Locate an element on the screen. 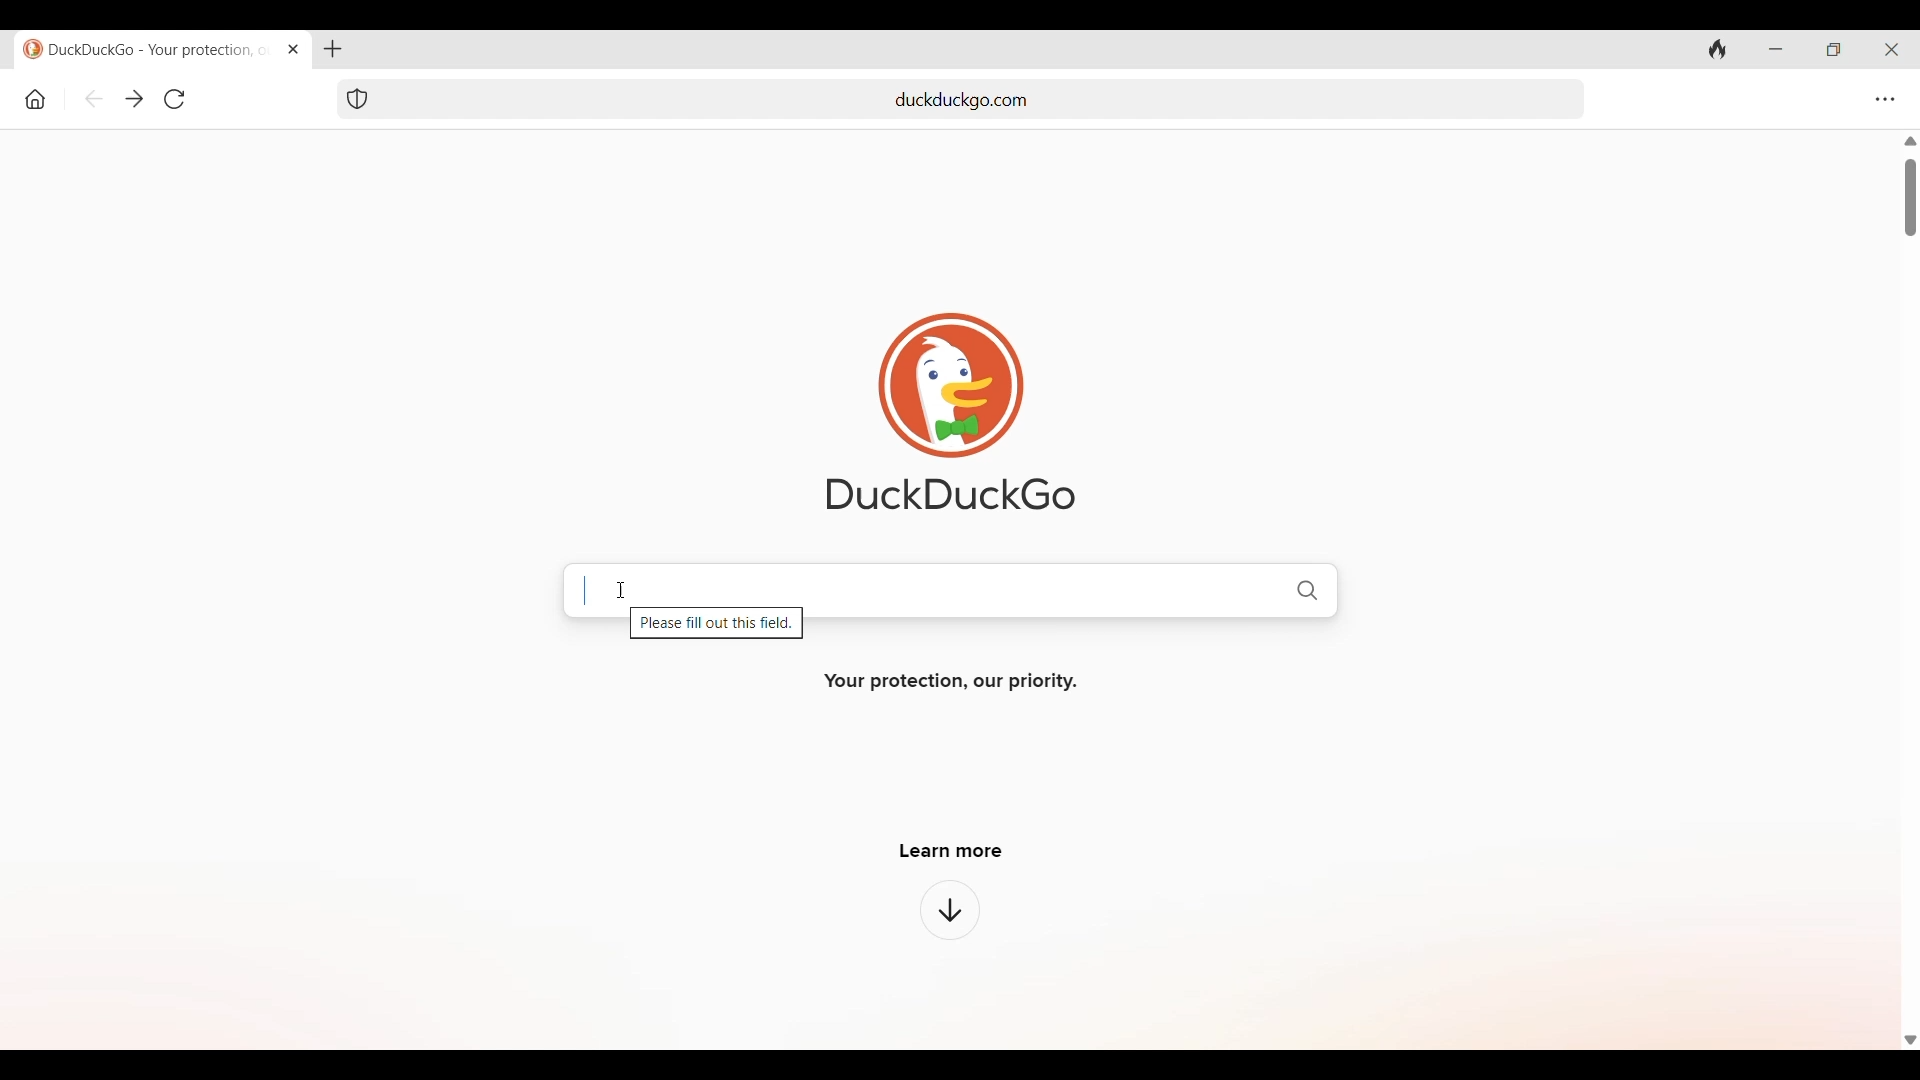 This screenshot has width=1920, height=1080. Add URL is located at coordinates (986, 97).